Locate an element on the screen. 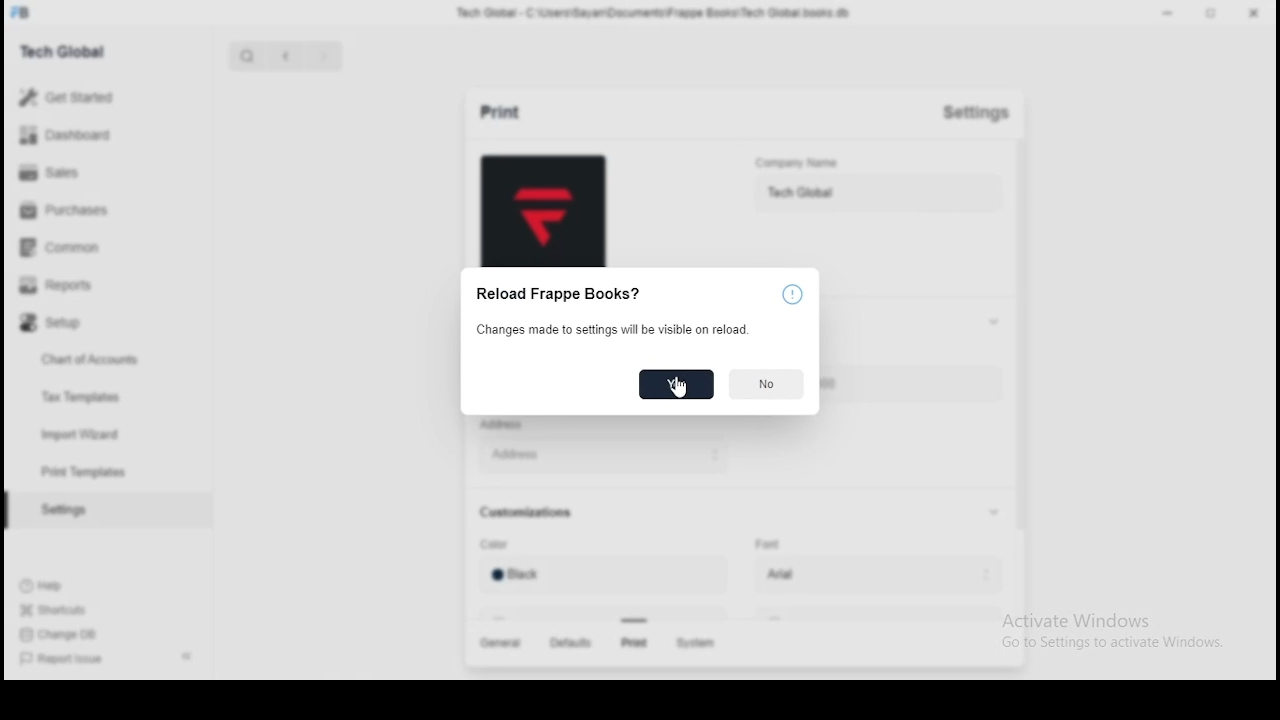 The image size is (1280, 720). Changes made to settings will be visible on reload. is located at coordinates (614, 331).